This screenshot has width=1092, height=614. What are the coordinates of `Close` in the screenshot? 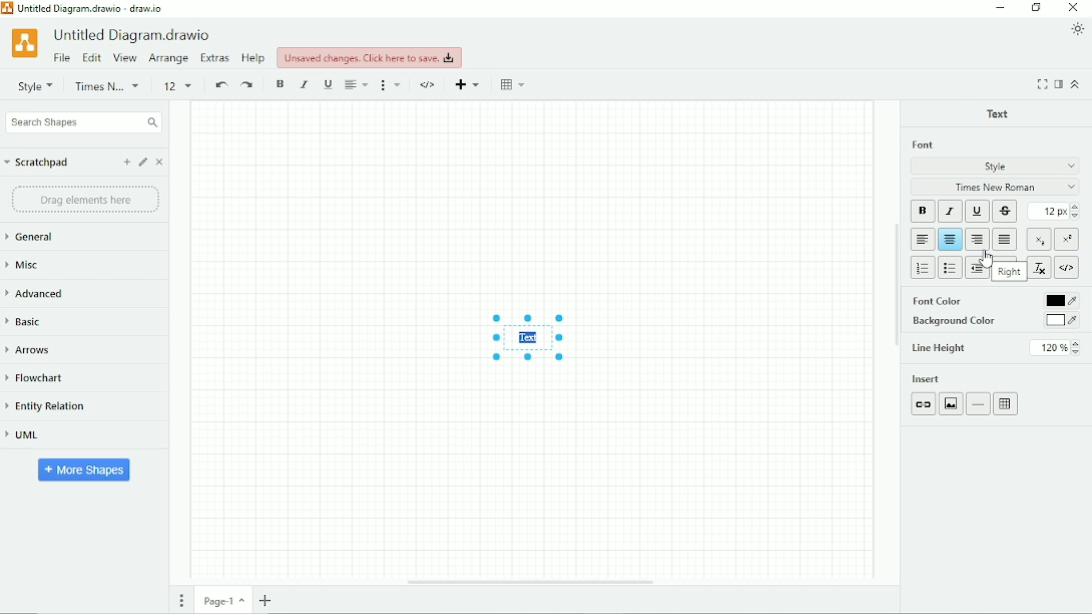 It's located at (1074, 7).